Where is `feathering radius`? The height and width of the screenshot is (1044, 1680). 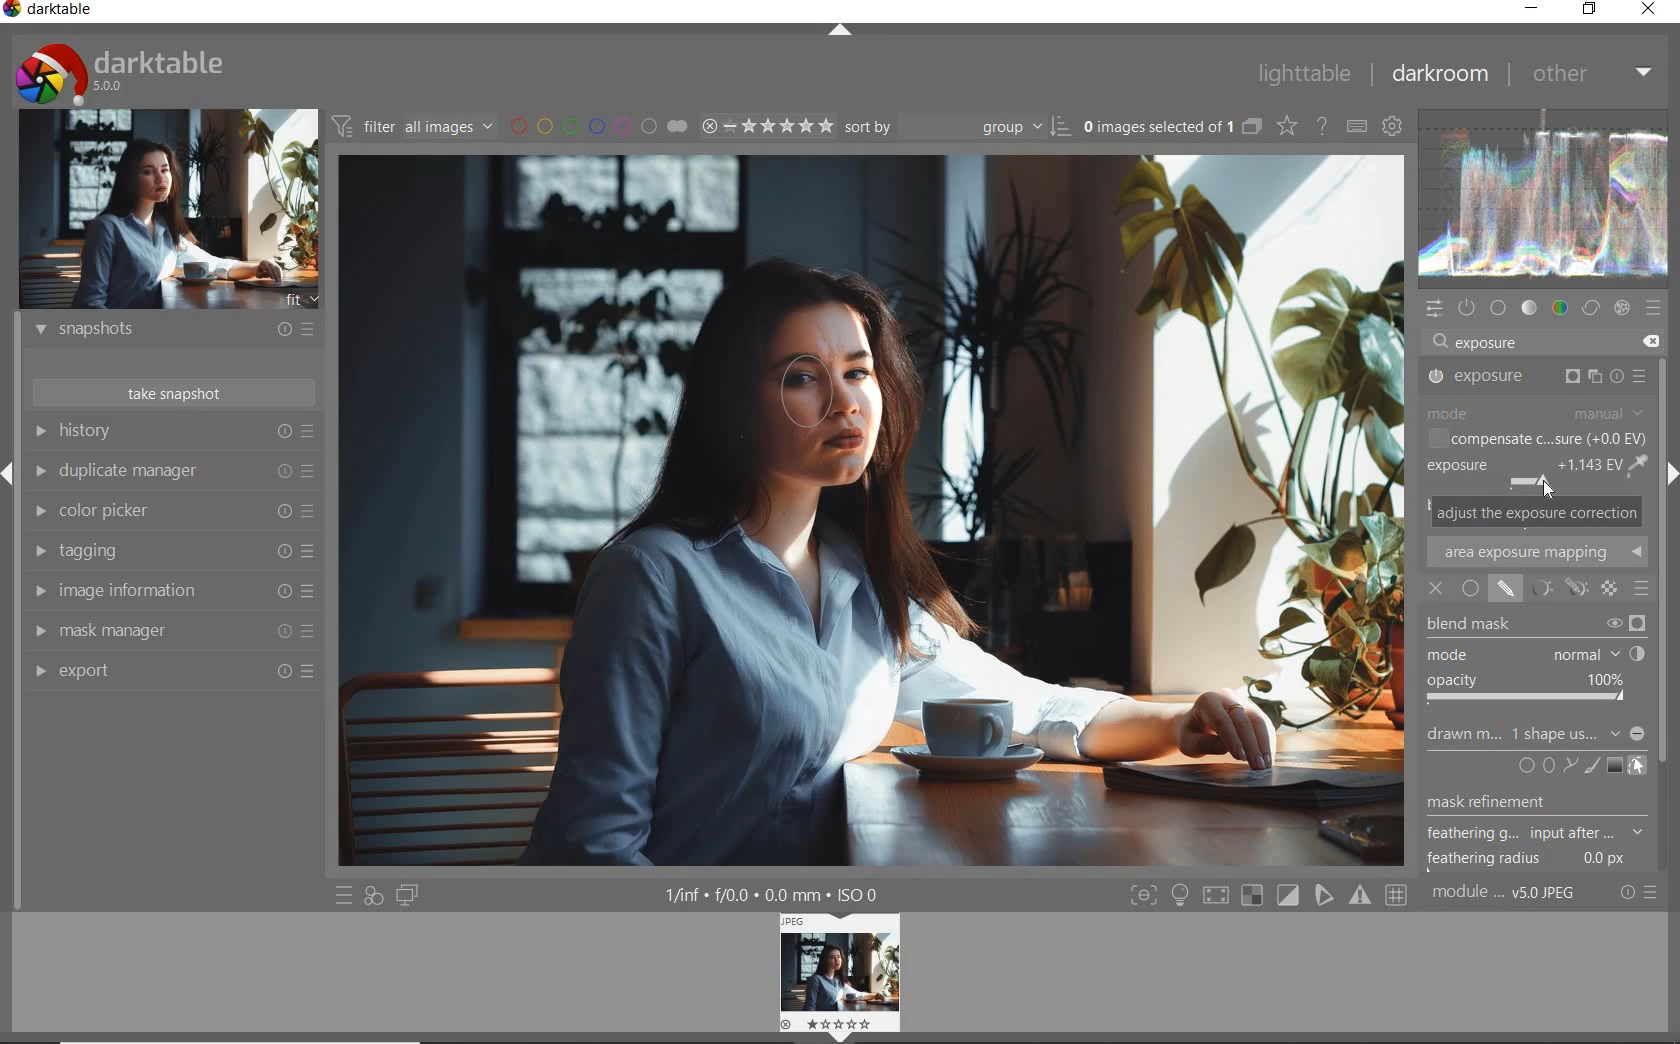 feathering radius is located at coordinates (1526, 861).